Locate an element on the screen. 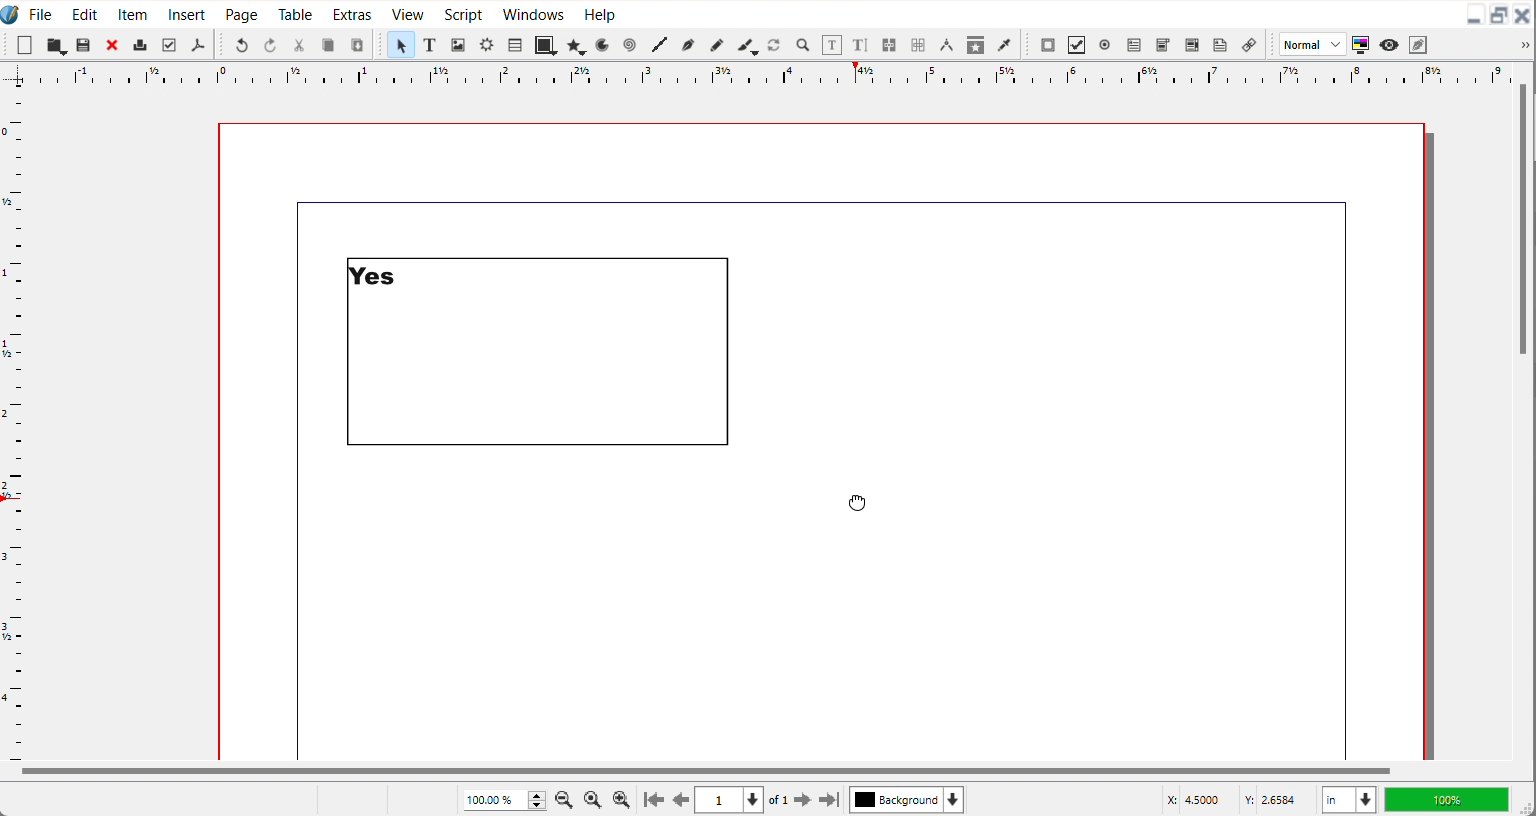 This screenshot has width=1536, height=816. Calligraphic line is located at coordinates (747, 46).